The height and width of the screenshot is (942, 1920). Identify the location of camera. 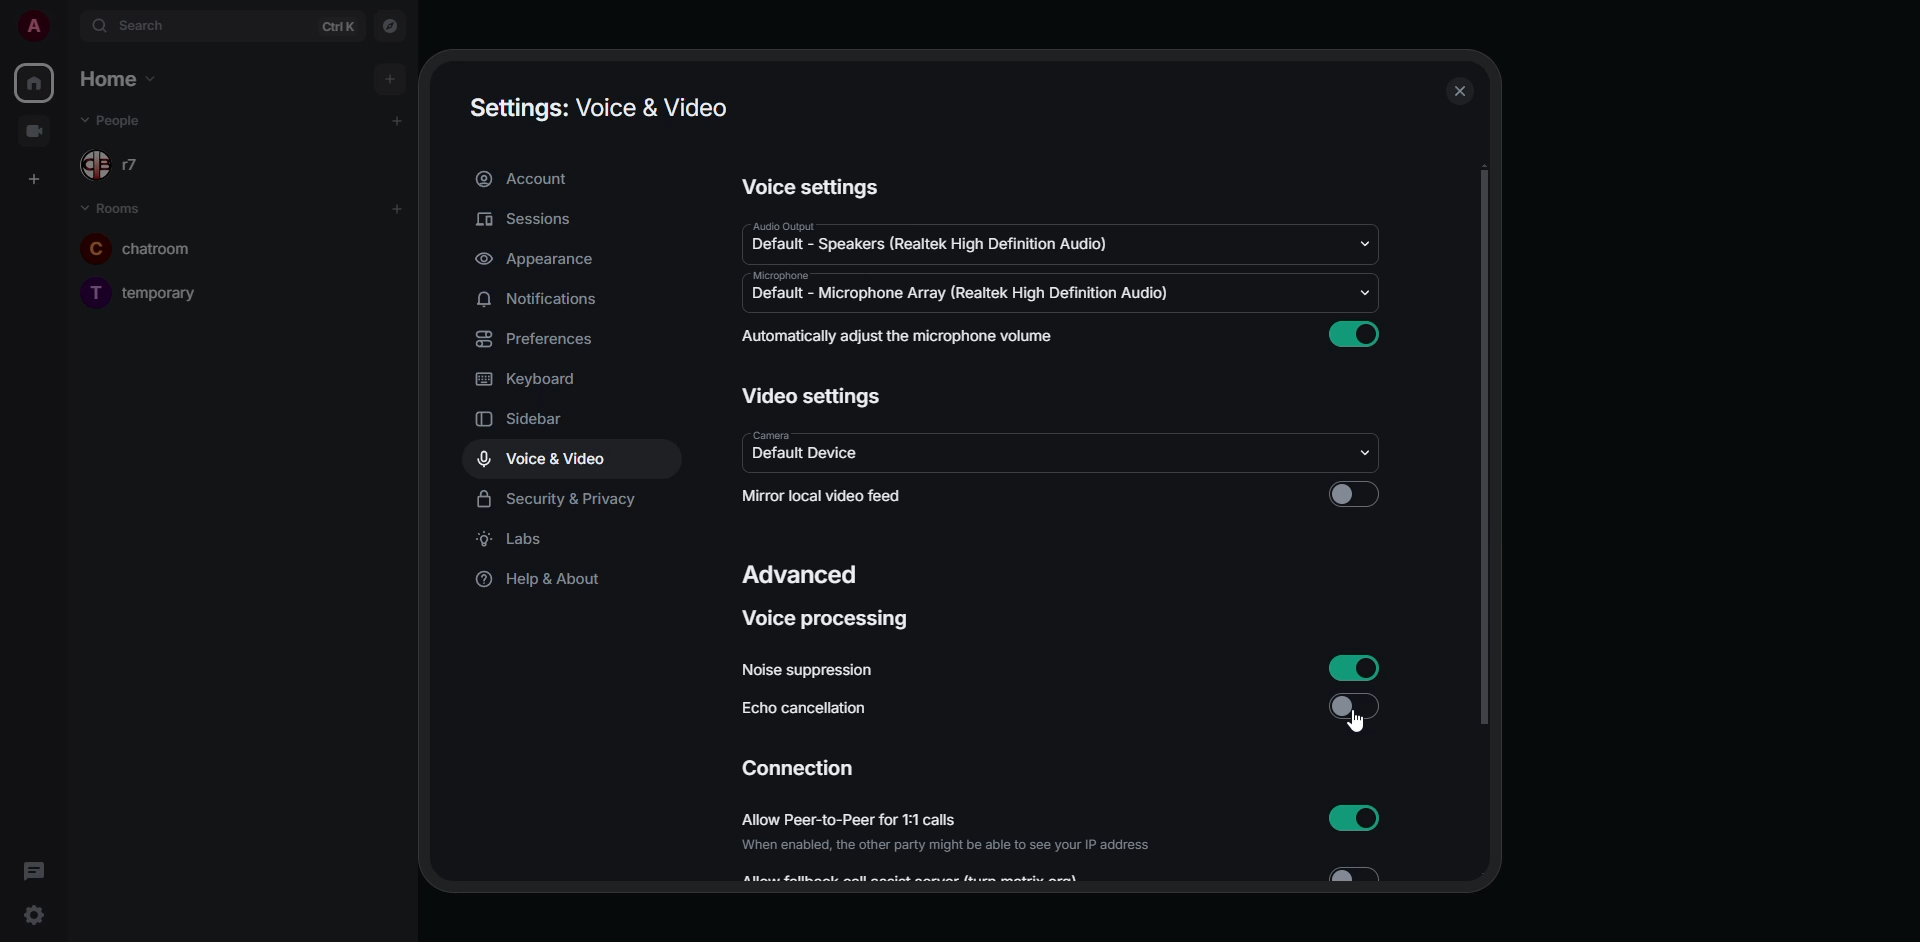
(774, 433).